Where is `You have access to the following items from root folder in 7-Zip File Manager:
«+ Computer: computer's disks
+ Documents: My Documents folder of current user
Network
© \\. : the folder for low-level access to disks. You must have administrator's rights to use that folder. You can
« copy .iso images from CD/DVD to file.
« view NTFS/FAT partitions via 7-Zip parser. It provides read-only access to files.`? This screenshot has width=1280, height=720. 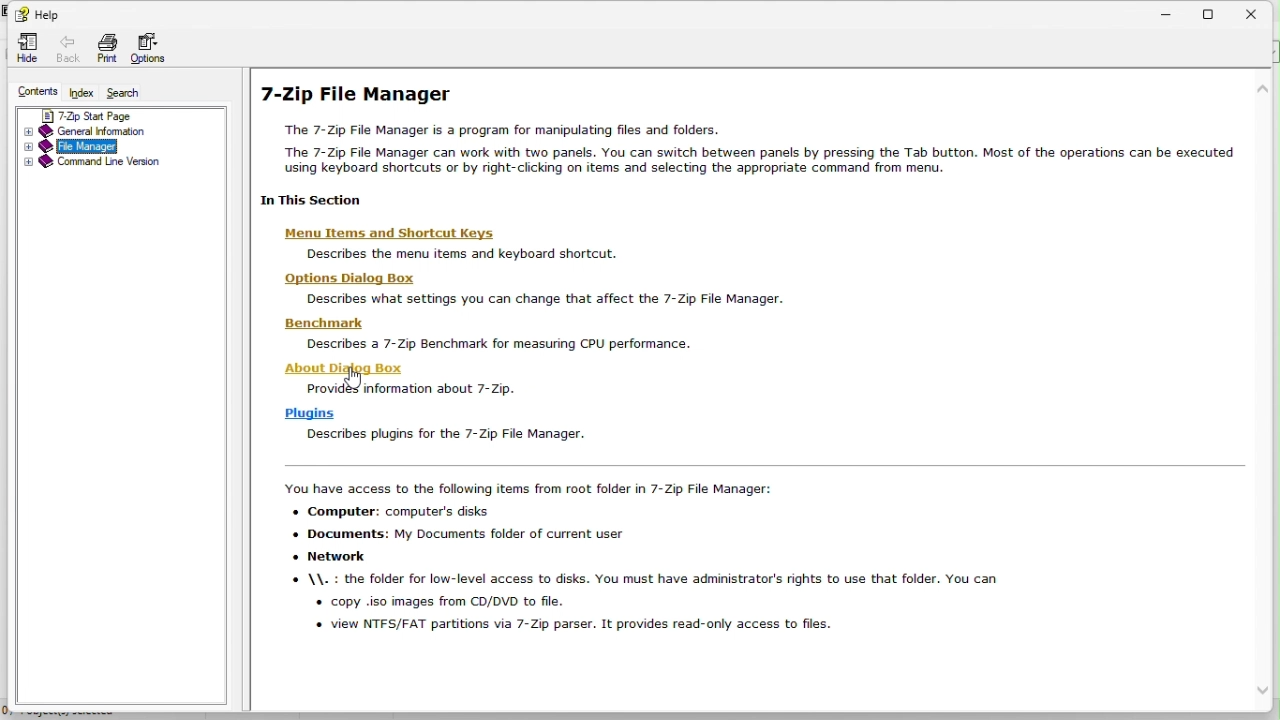
You have access to the following items from root folder in 7-Zip File Manager:
«+ Computer: computer's disks
+ Documents: My Documents folder of current user
Network
© \\. : the folder for low-level access to disks. You must have administrator's rights to use that folder. You can
« copy .iso images from CD/DVD to file.
« view NTFS/FAT partitions via 7-Zip parser. It provides read-only access to files. is located at coordinates (699, 562).